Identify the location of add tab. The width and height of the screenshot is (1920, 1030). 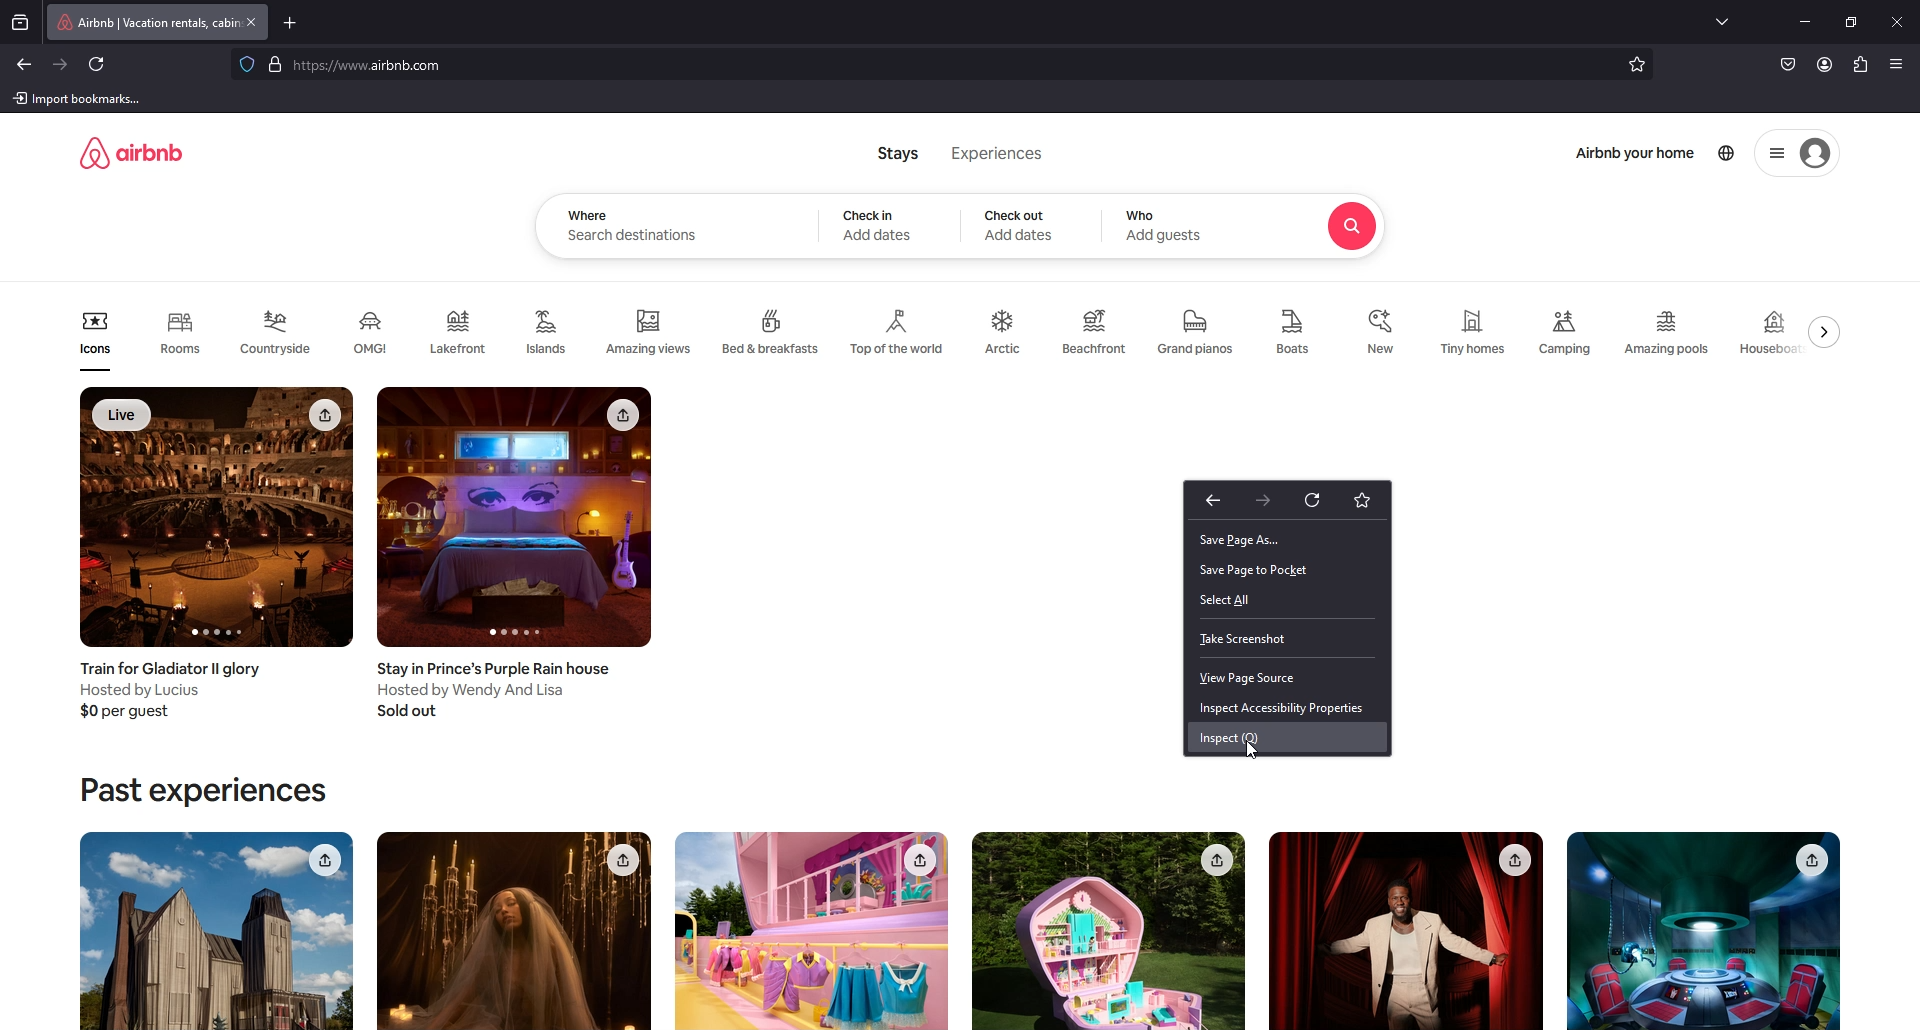
(293, 22).